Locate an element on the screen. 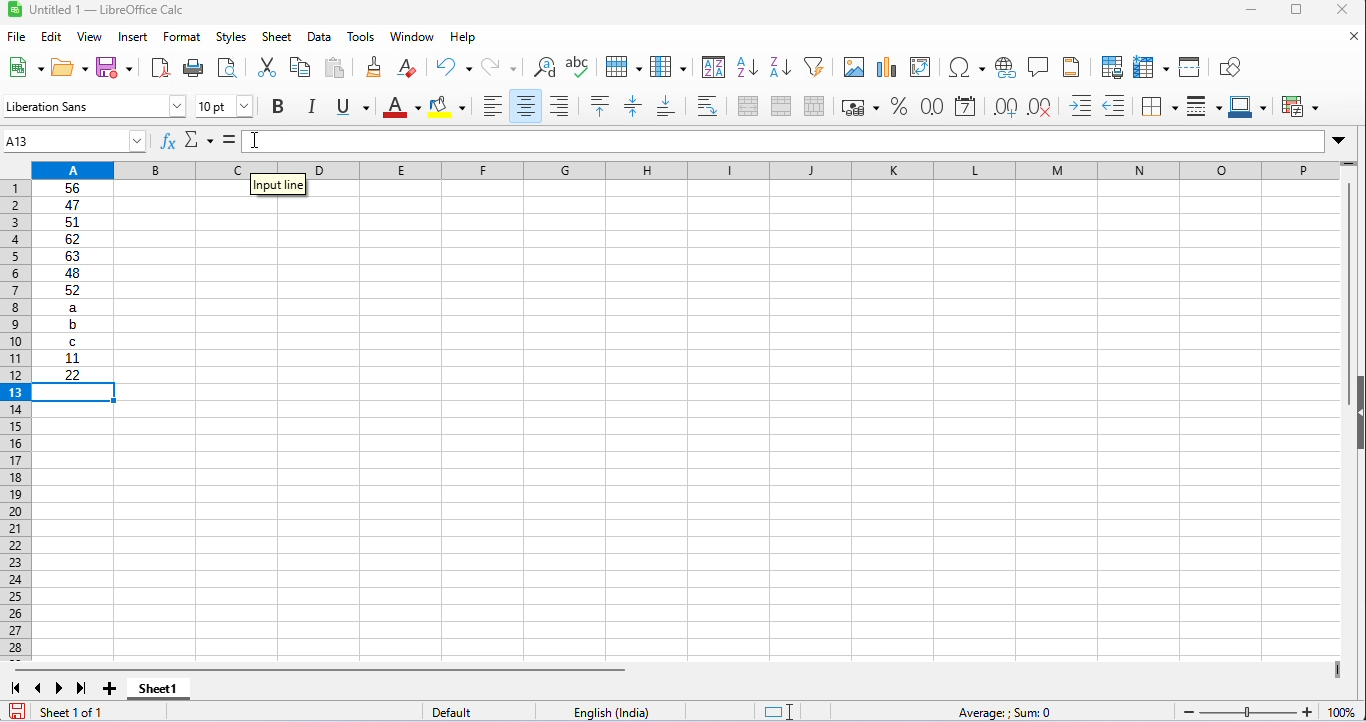 This screenshot has height=722, width=1366.  is located at coordinates (278, 107).